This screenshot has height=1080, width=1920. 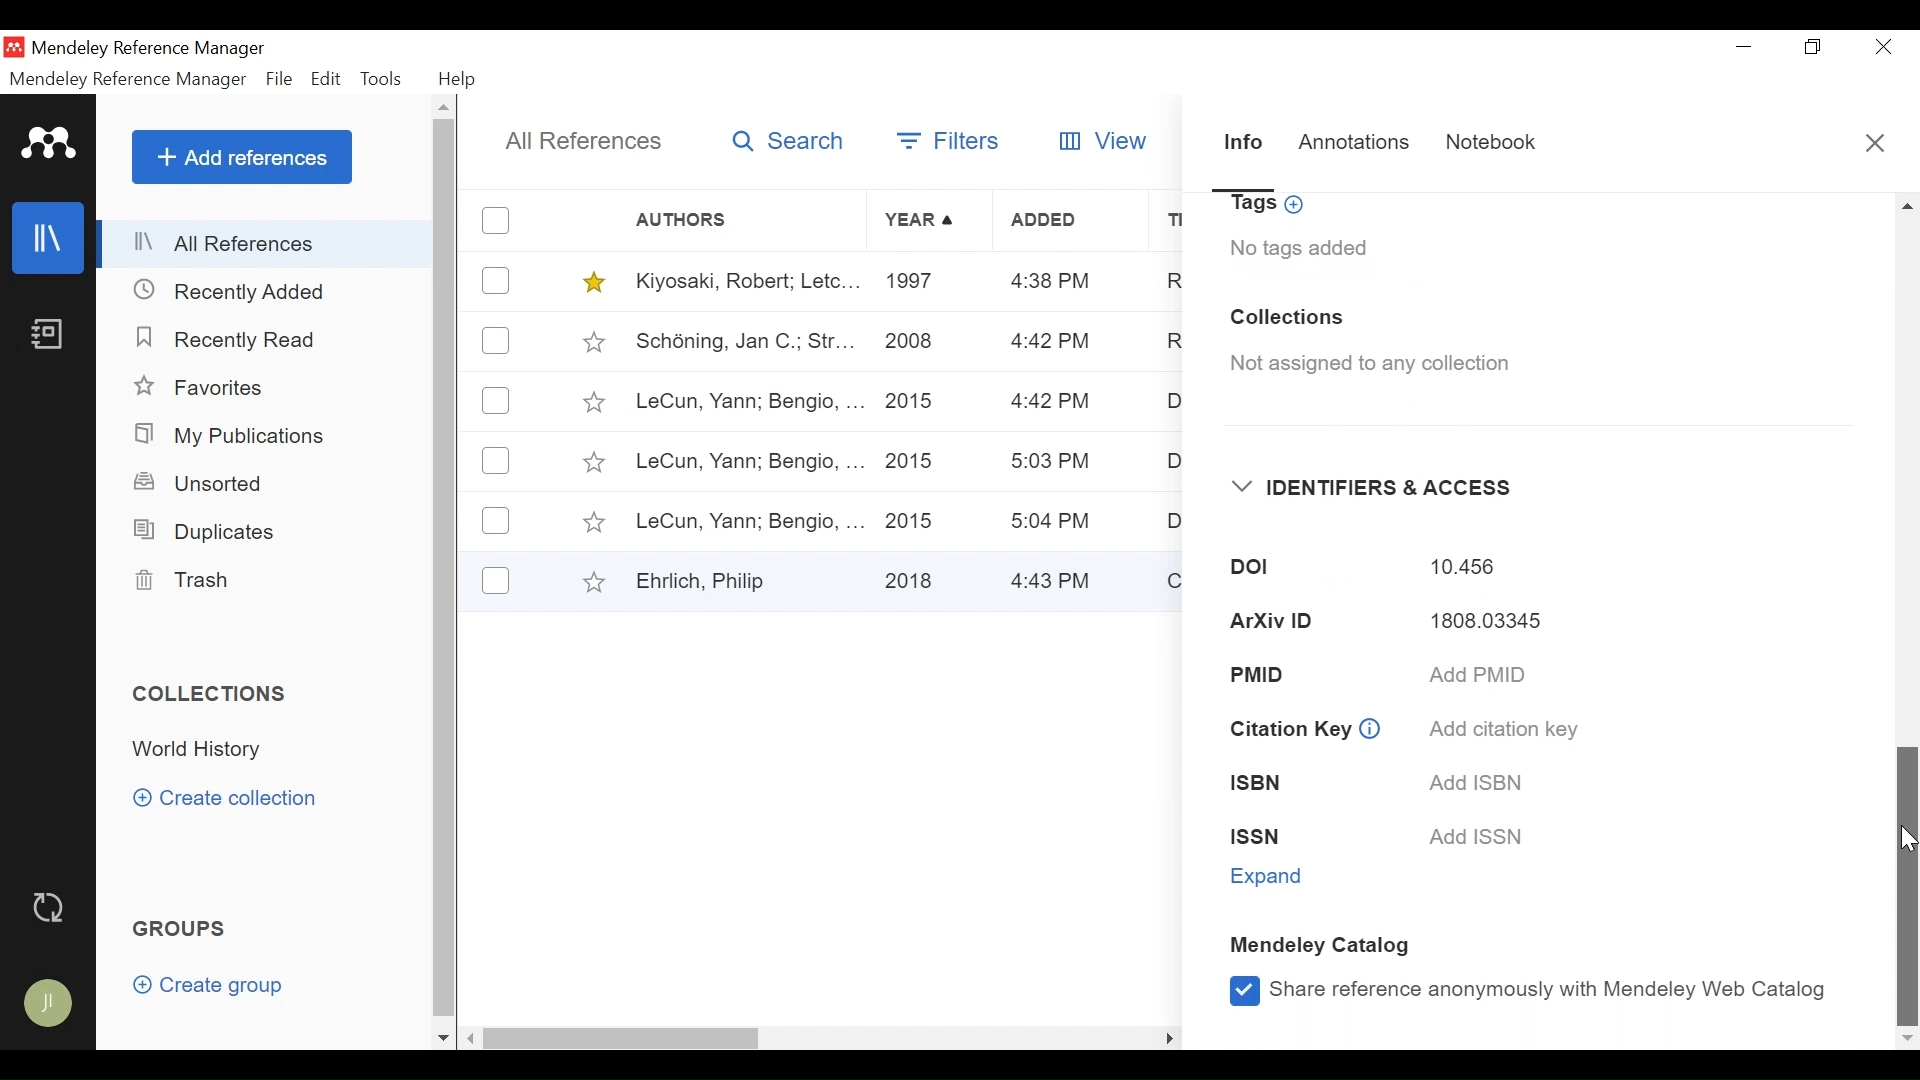 What do you see at coordinates (952, 144) in the screenshot?
I see `Filter` at bounding box center [952, 144].